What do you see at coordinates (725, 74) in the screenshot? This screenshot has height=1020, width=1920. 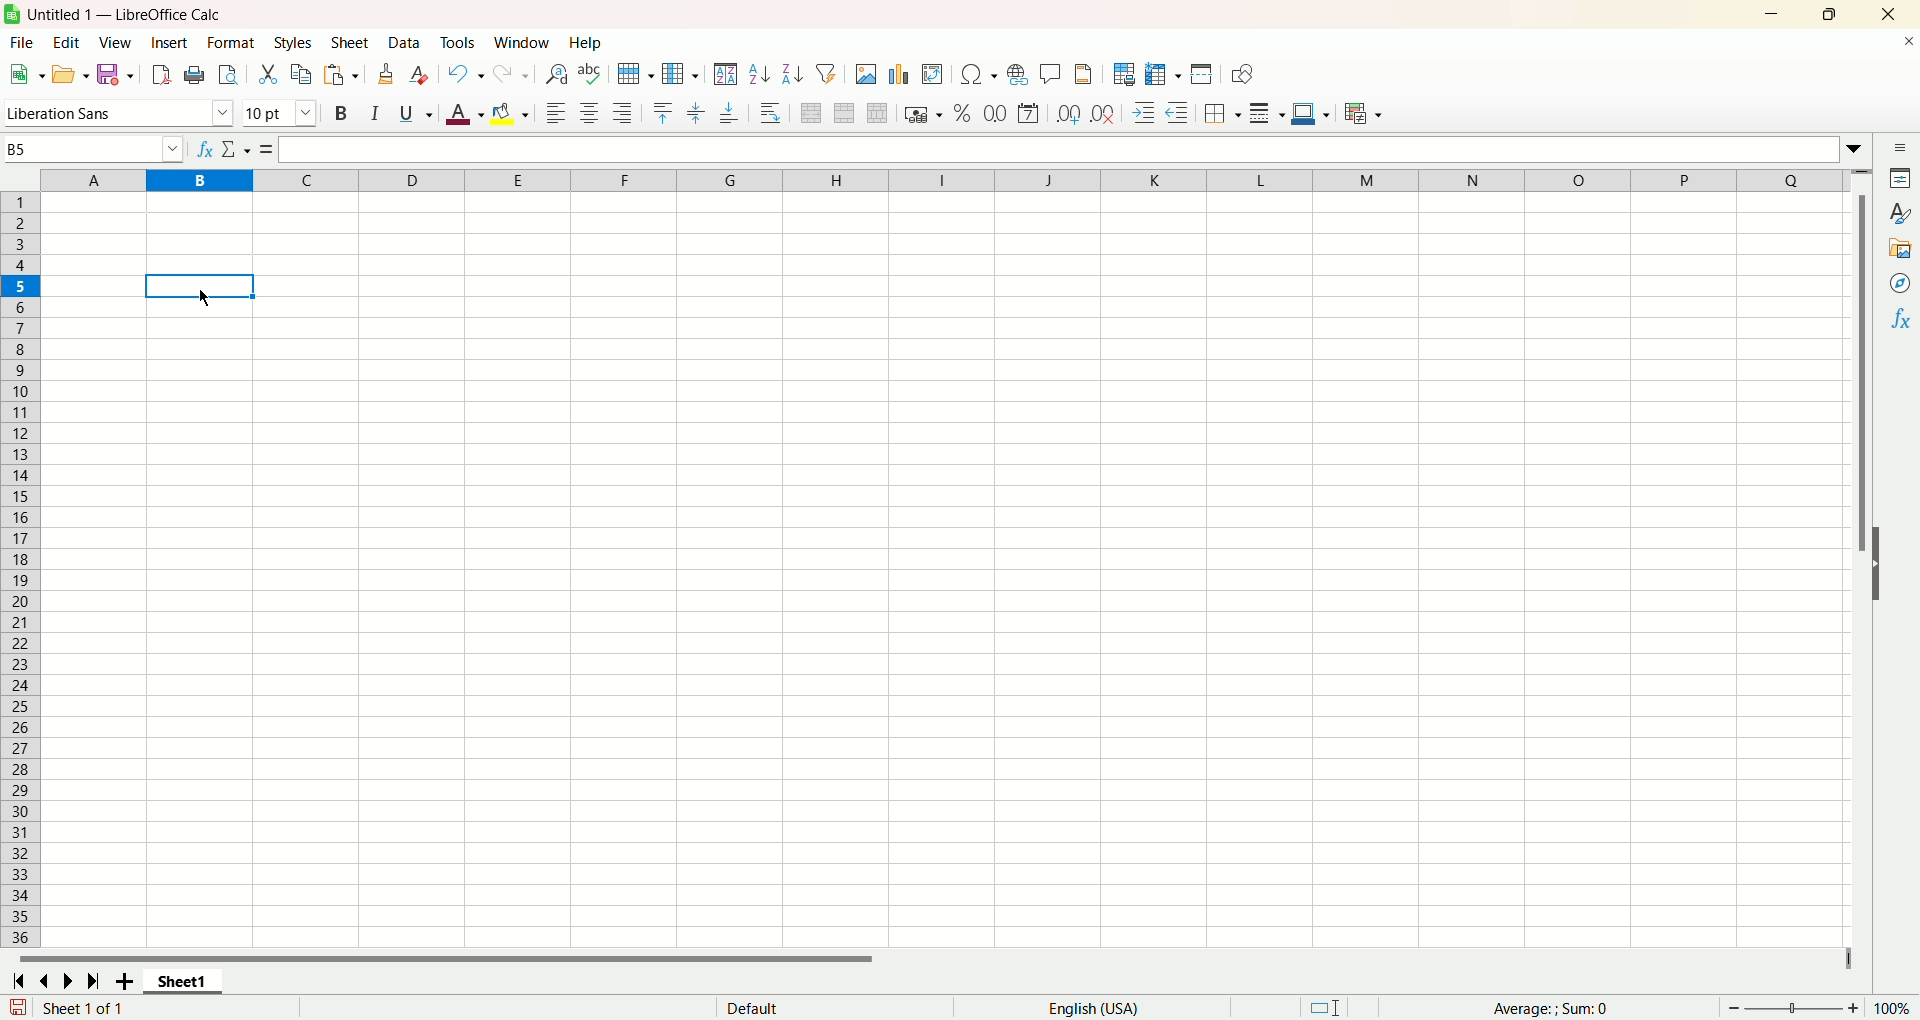 I see `sort` at bounding box center [725, 74].